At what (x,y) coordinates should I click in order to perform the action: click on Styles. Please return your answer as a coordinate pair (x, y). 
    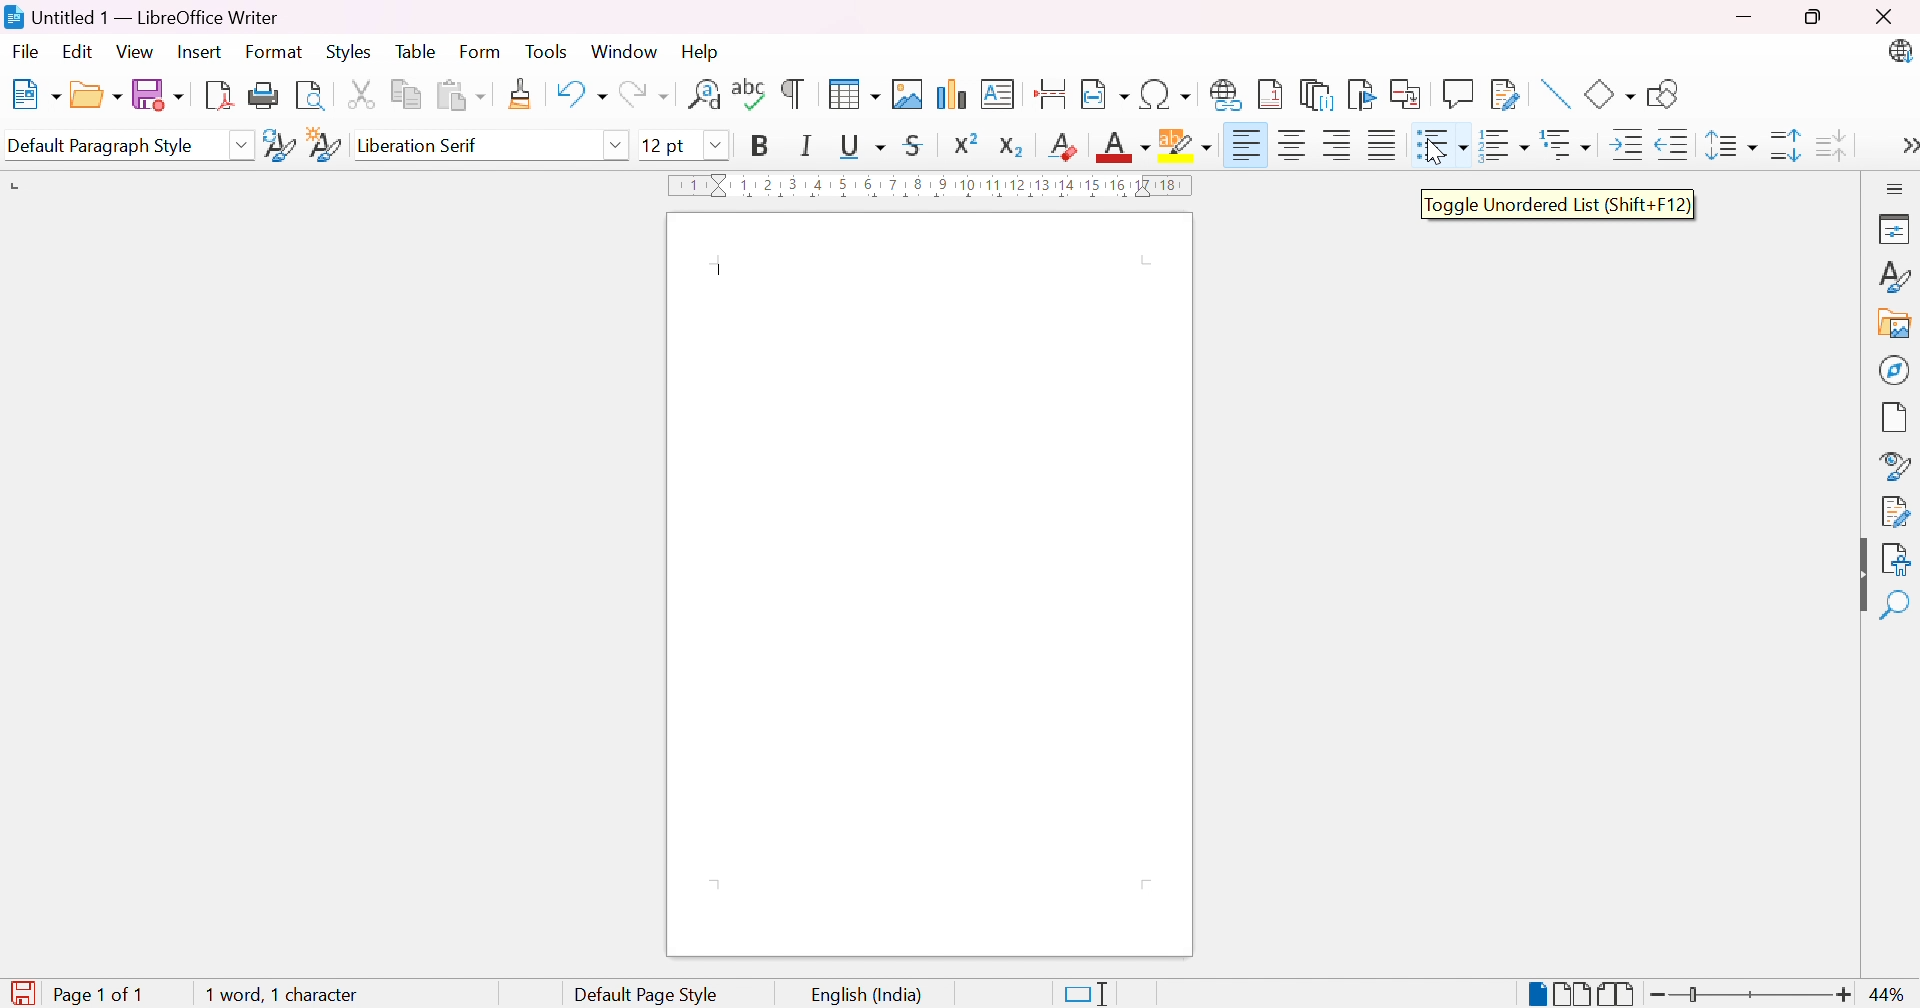
    Looking at the image, I should click on (348, 51).